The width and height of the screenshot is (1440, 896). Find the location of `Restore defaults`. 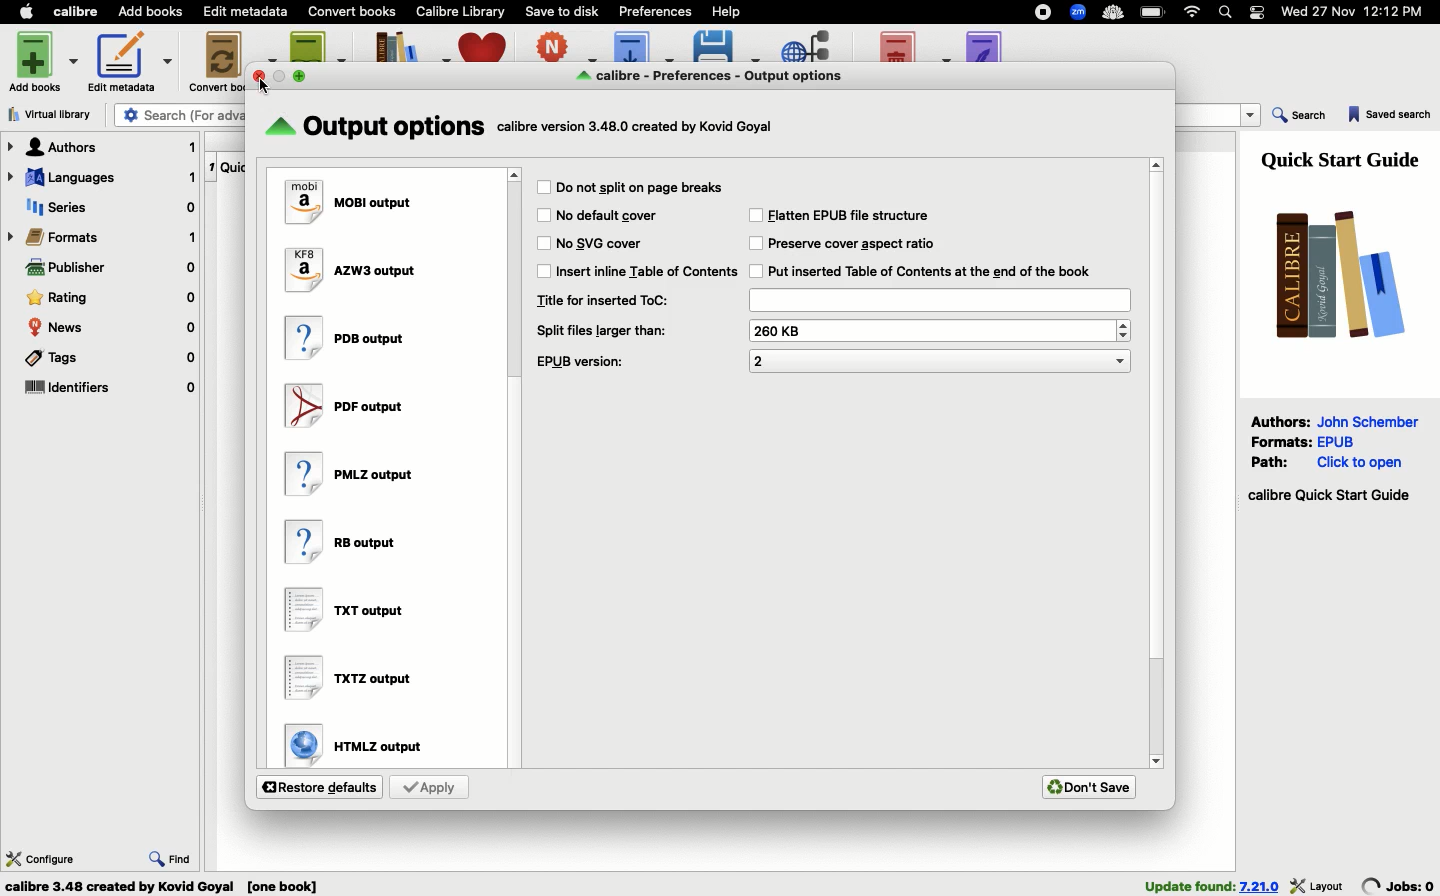

Restore defaults is located at coordinates (320, 787).